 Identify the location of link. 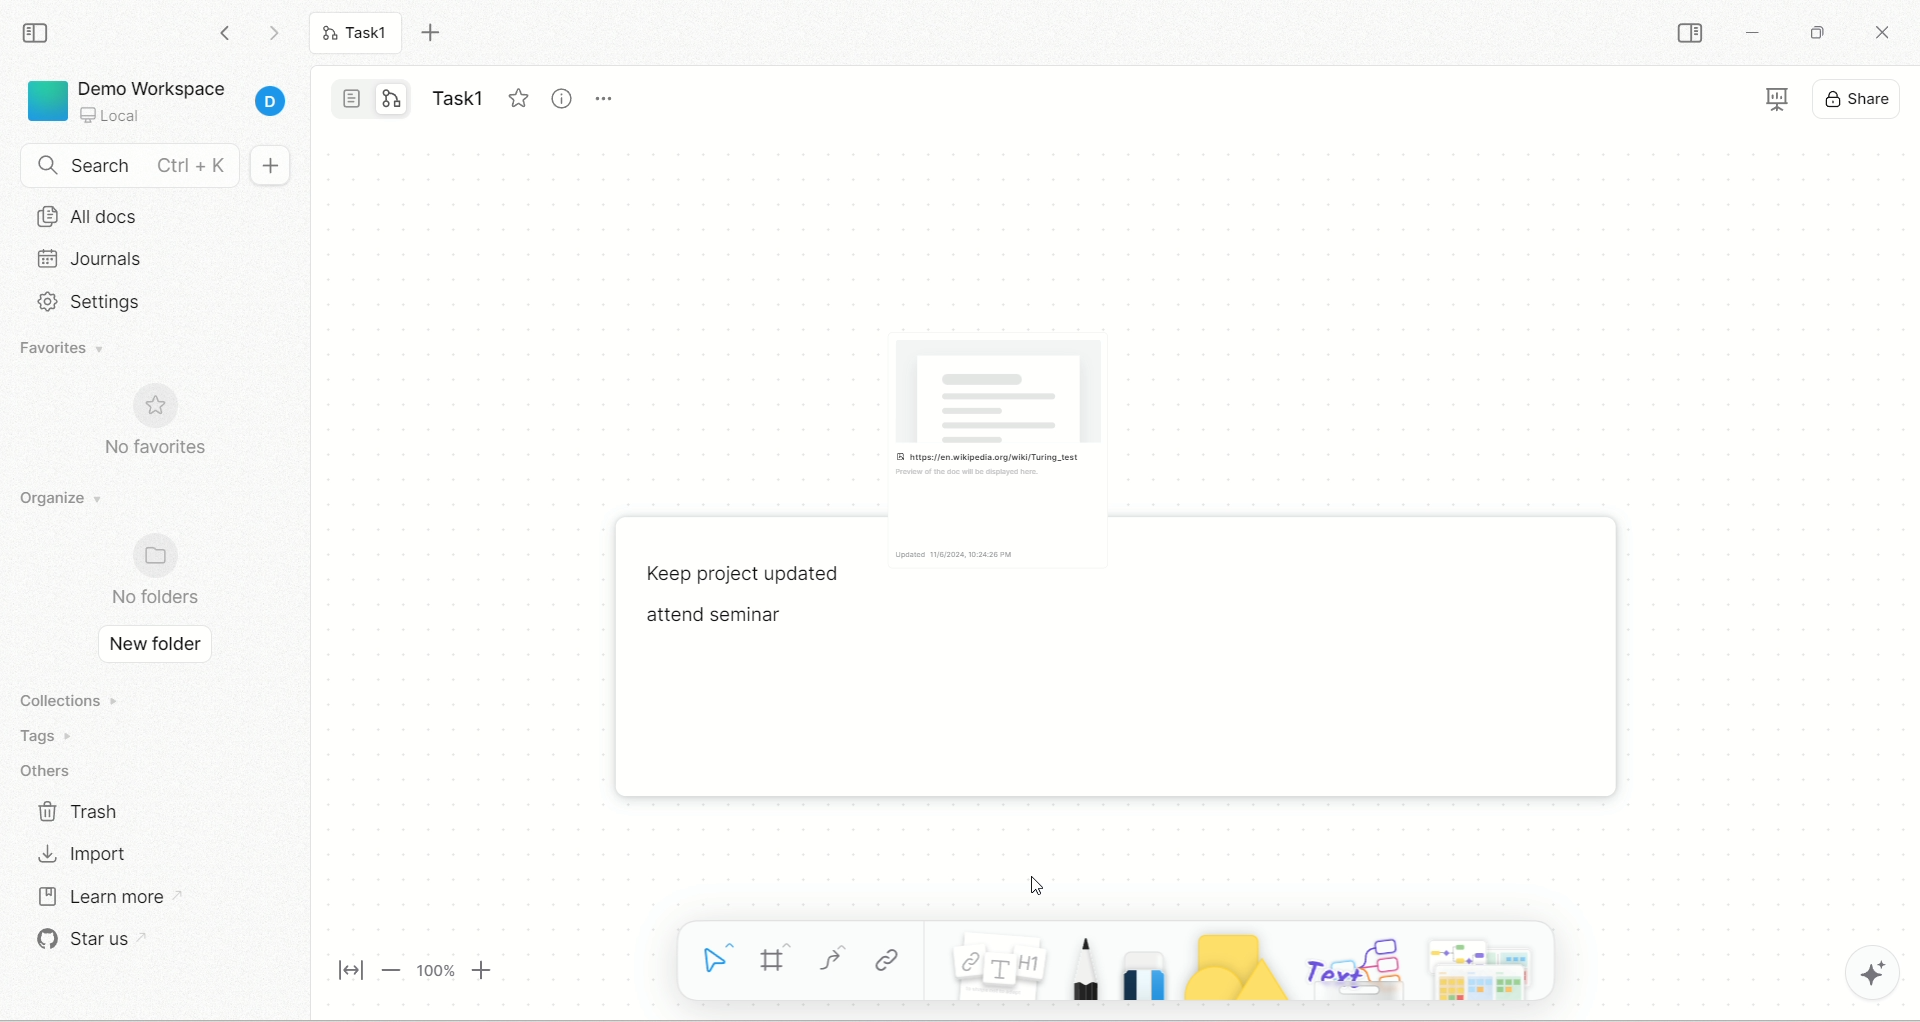
(887, 954).